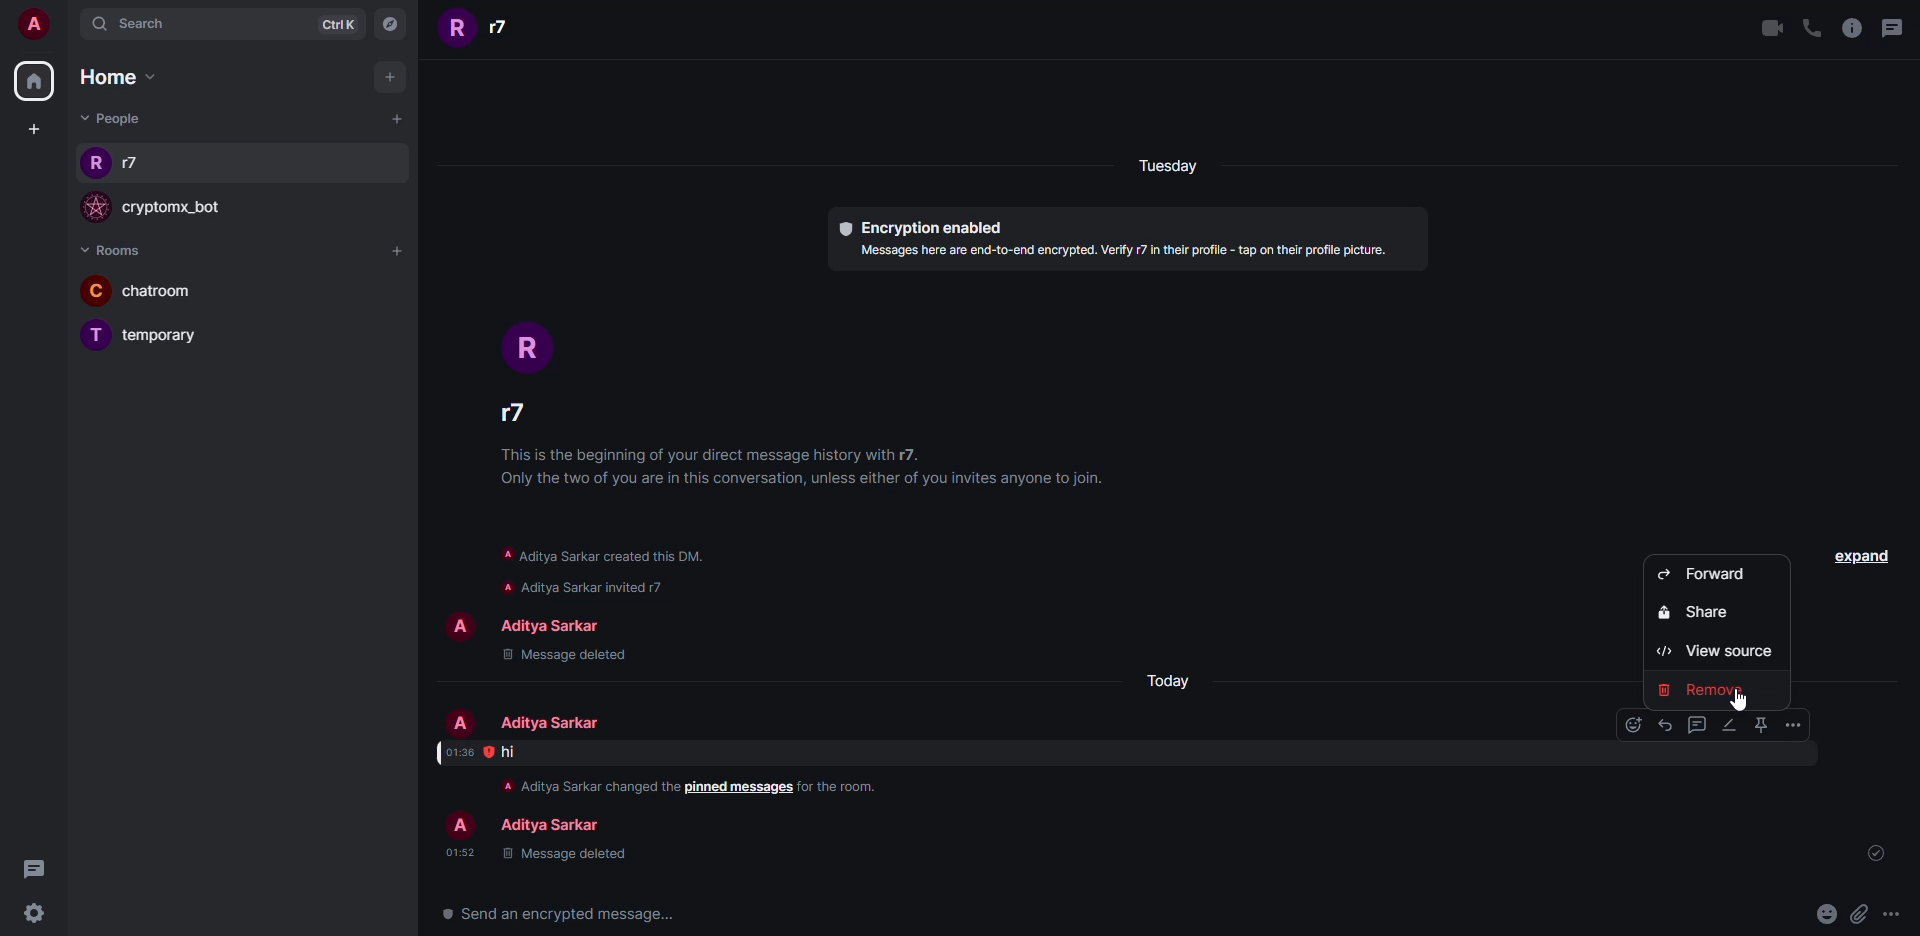  What do you see at coordinates (458, 627) in the screenshot?
I see `profile` at bounding box center [458, 627].